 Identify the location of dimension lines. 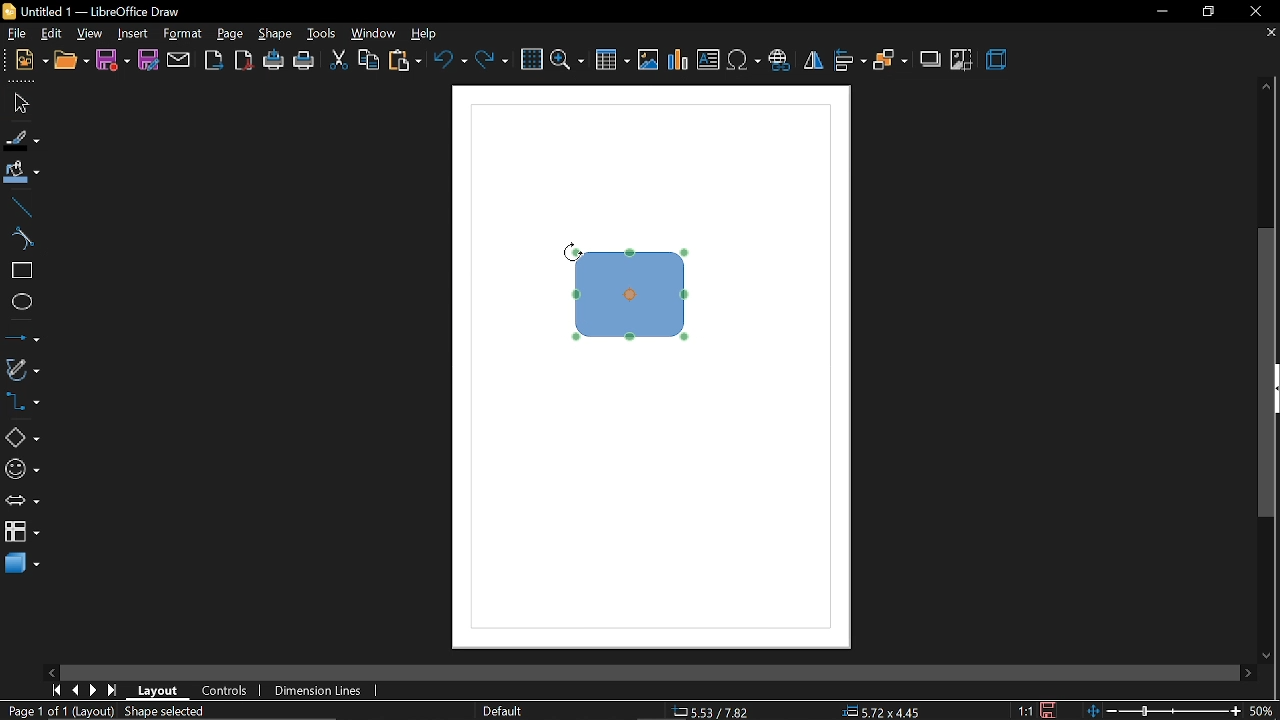
(321, 691).